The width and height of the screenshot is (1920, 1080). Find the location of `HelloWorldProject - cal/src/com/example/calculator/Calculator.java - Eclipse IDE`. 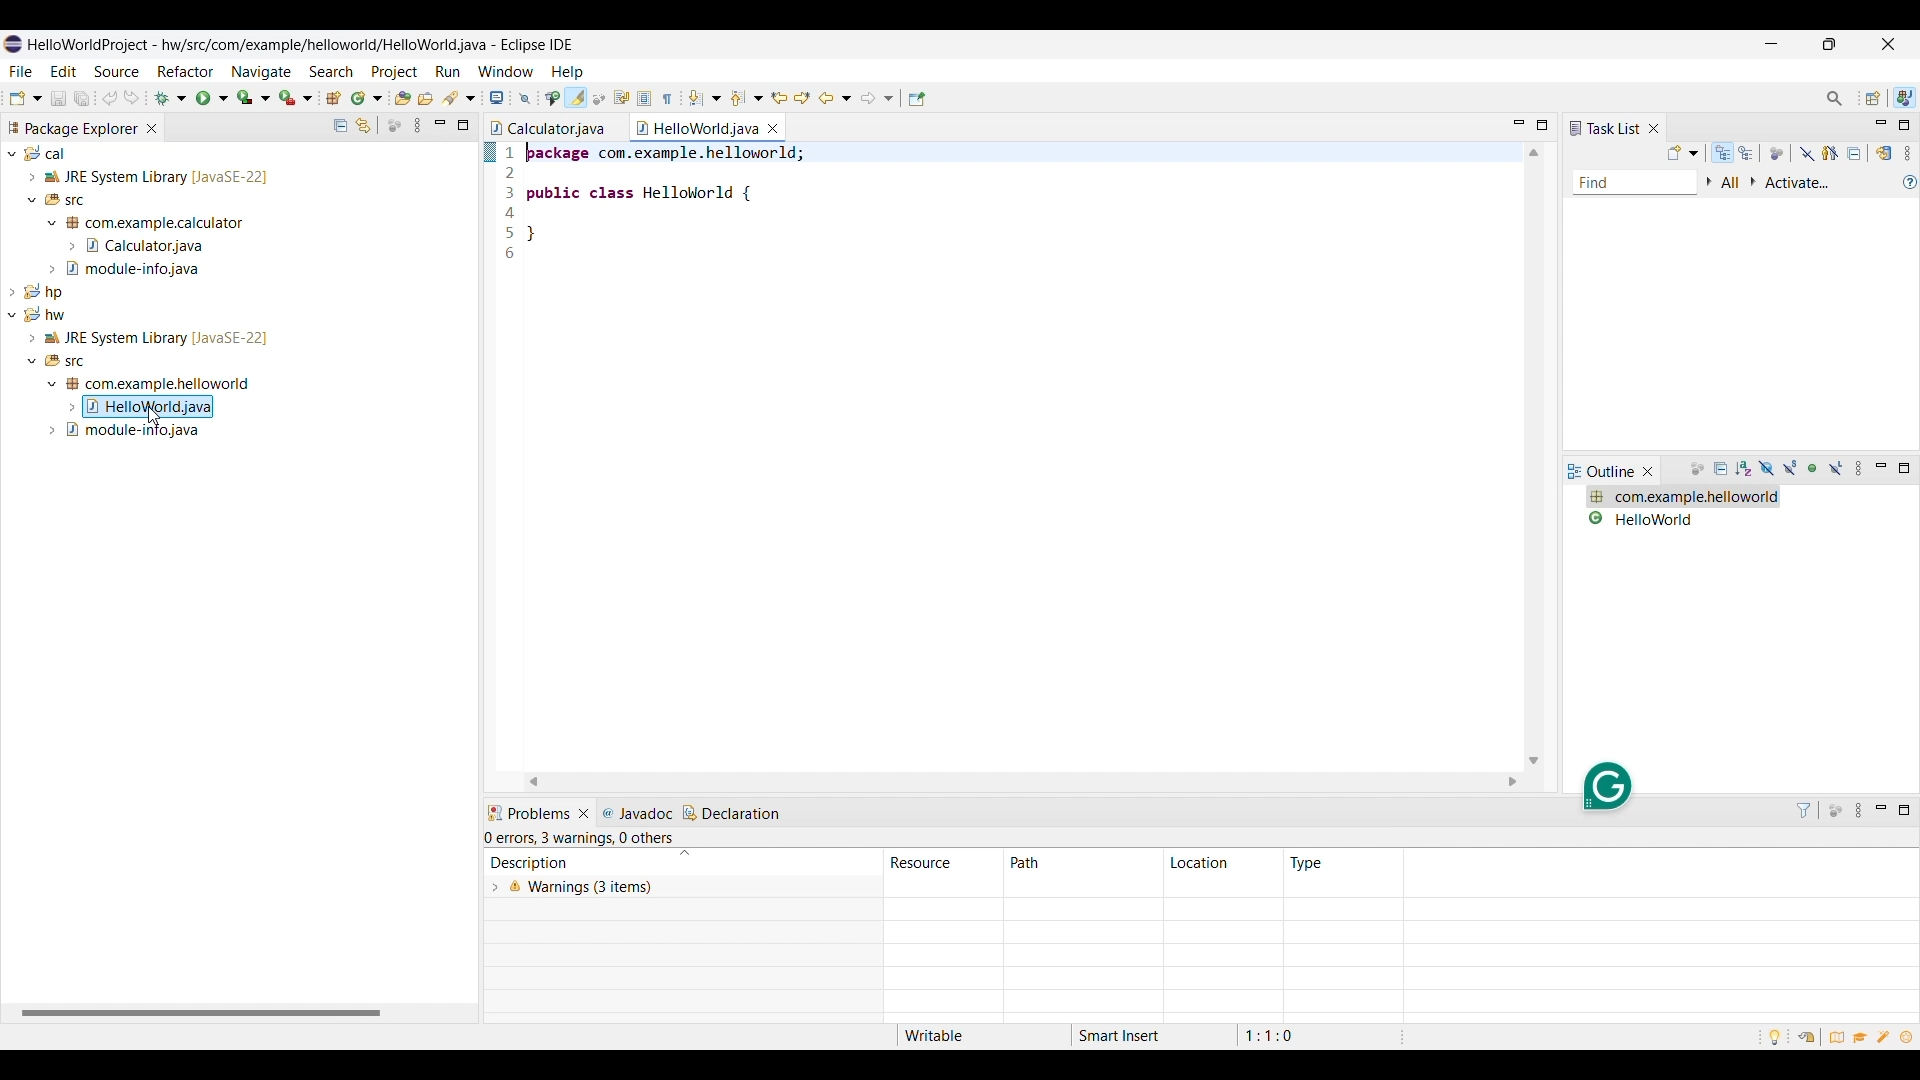

HelloWorldProject - cal/src/com/example/calculator/Calculator.java - Eclipse IDE is located at coordinates (293, 44).